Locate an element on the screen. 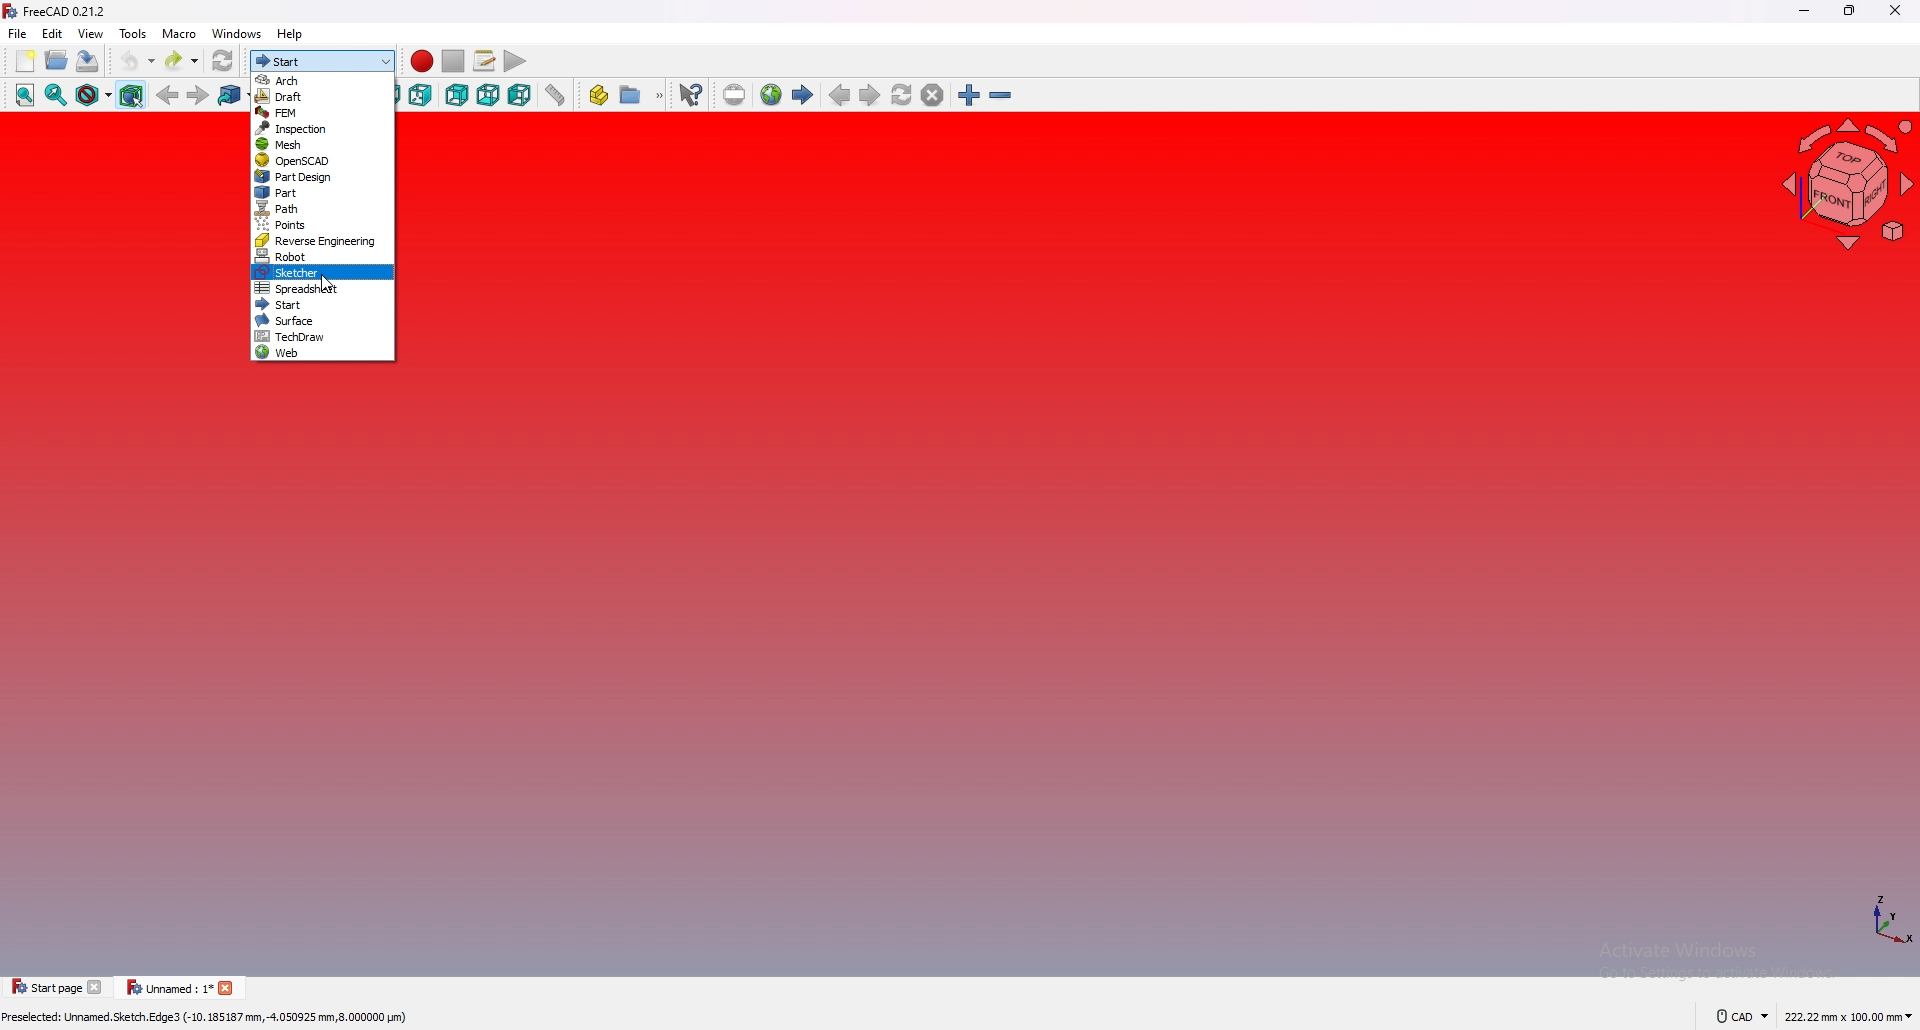  view is located at coordinates (91, 33).